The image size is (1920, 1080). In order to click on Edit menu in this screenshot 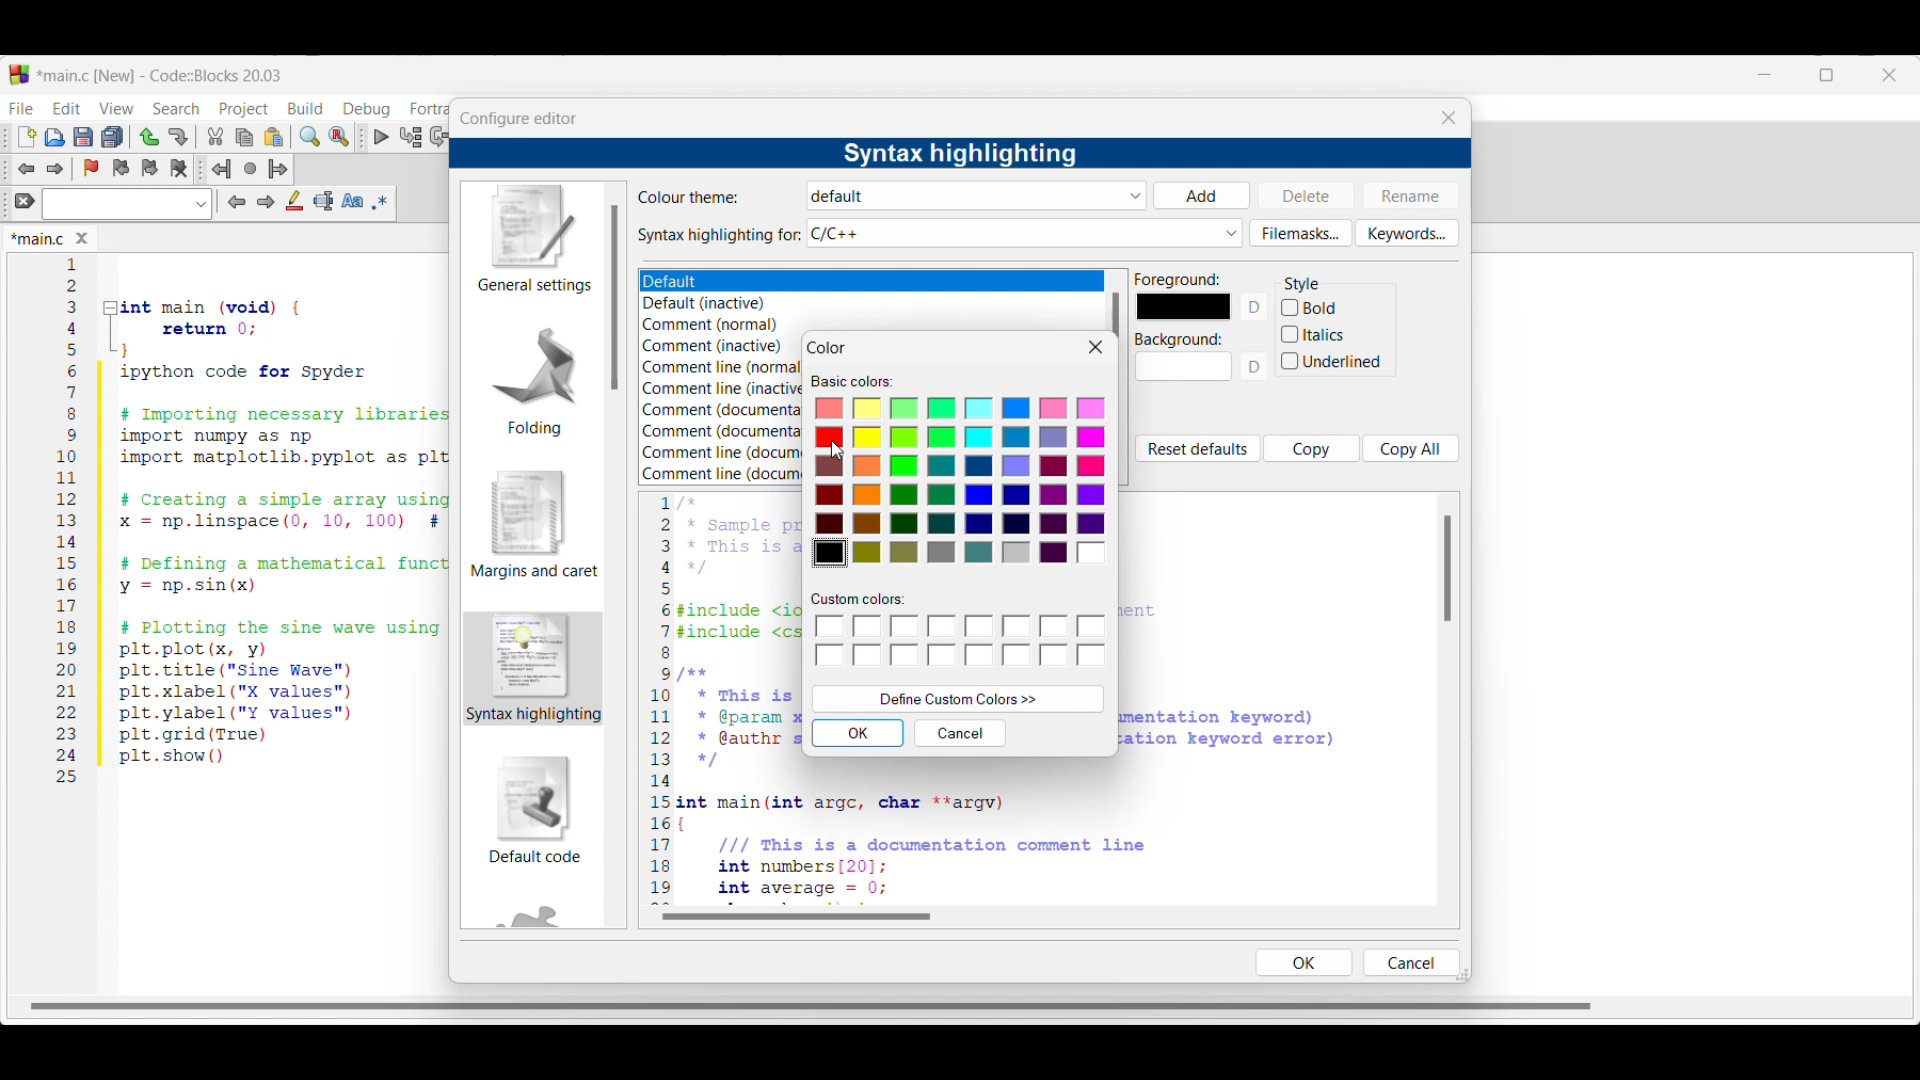, I will do `click(68, 108)`.